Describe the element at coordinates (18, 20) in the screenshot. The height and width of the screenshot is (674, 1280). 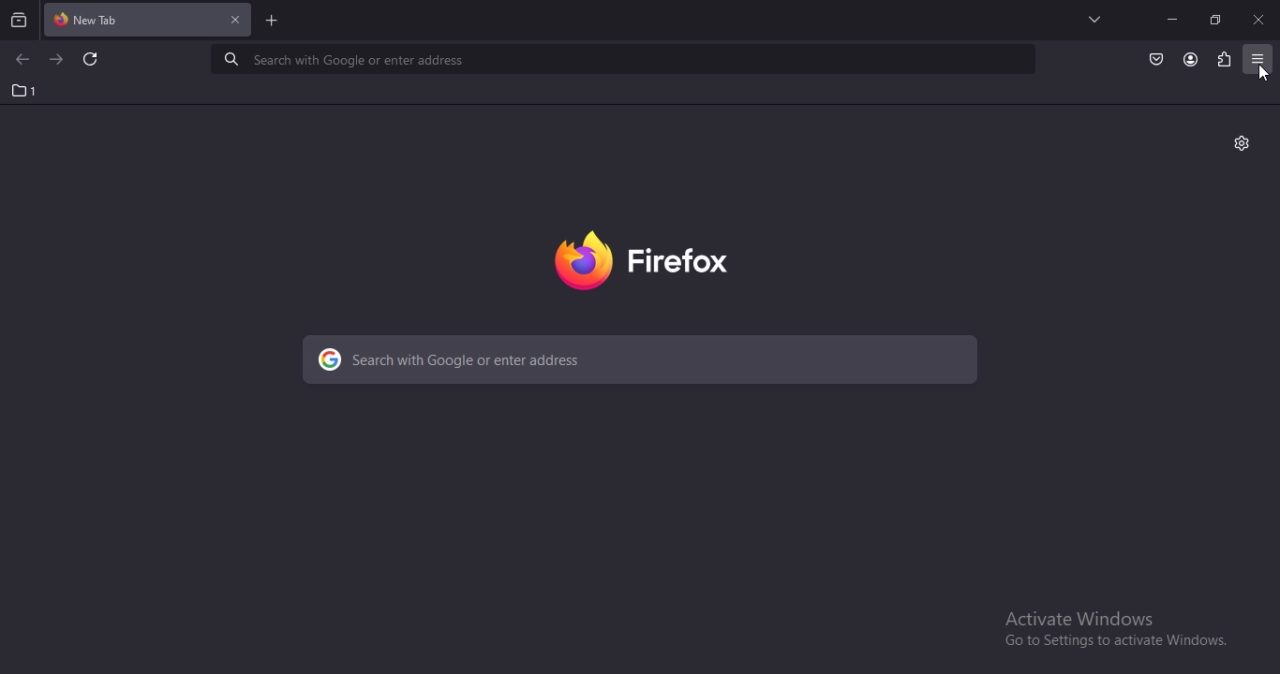
I see `search tabs` at that location.